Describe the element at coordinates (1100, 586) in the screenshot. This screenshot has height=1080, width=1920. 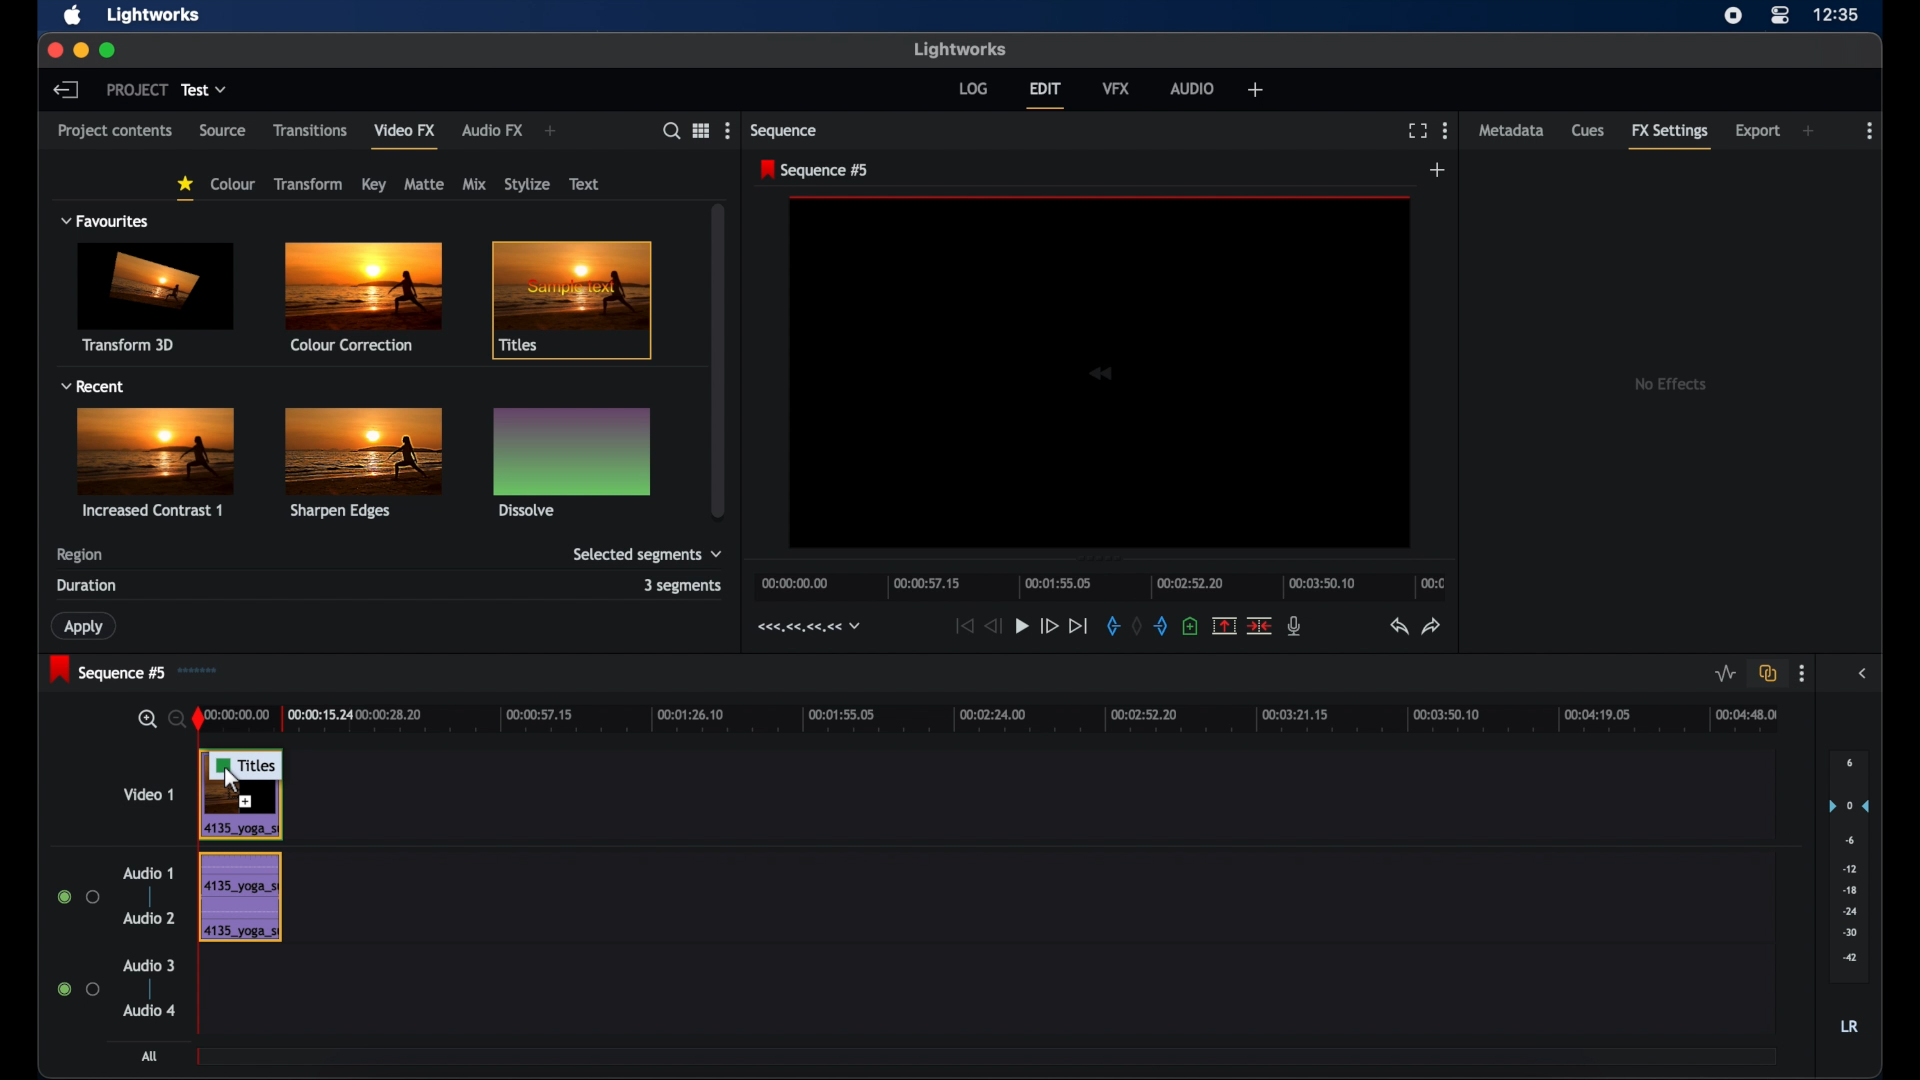
I see `timeline scale` at that location.